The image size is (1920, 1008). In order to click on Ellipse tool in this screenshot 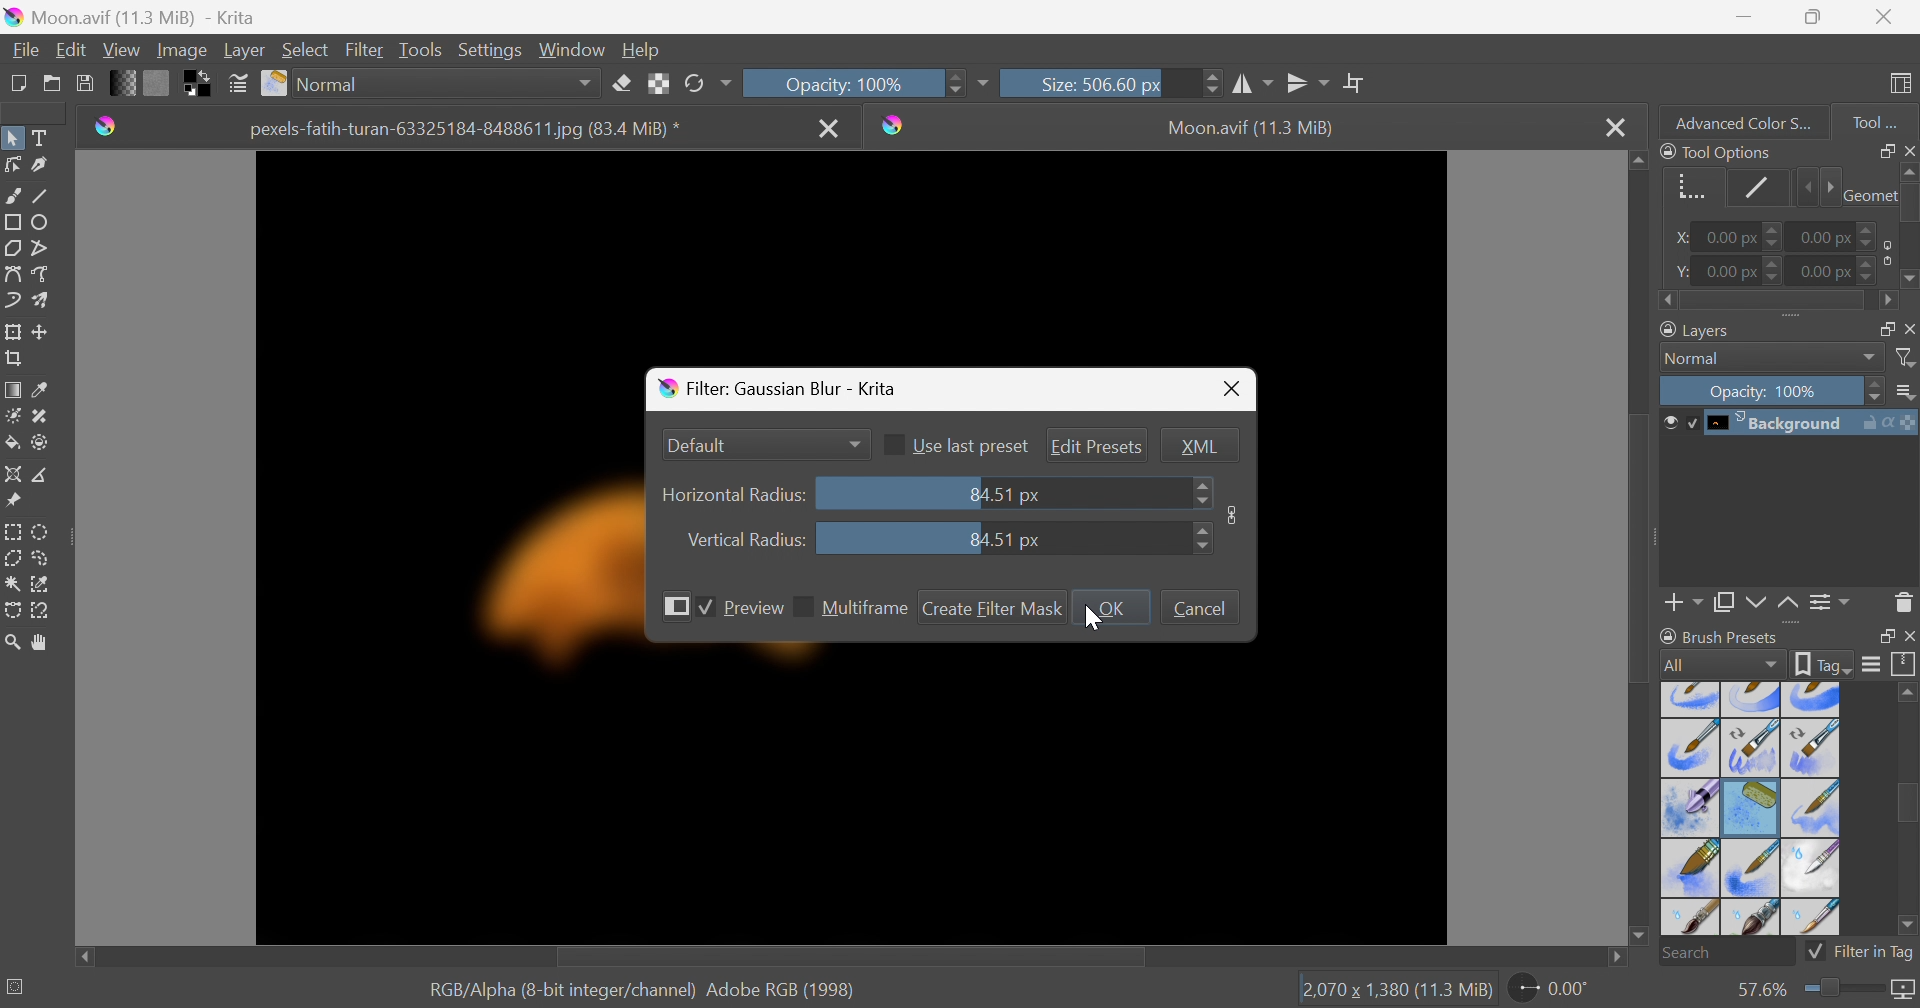, I will do `click(41, 223)`.